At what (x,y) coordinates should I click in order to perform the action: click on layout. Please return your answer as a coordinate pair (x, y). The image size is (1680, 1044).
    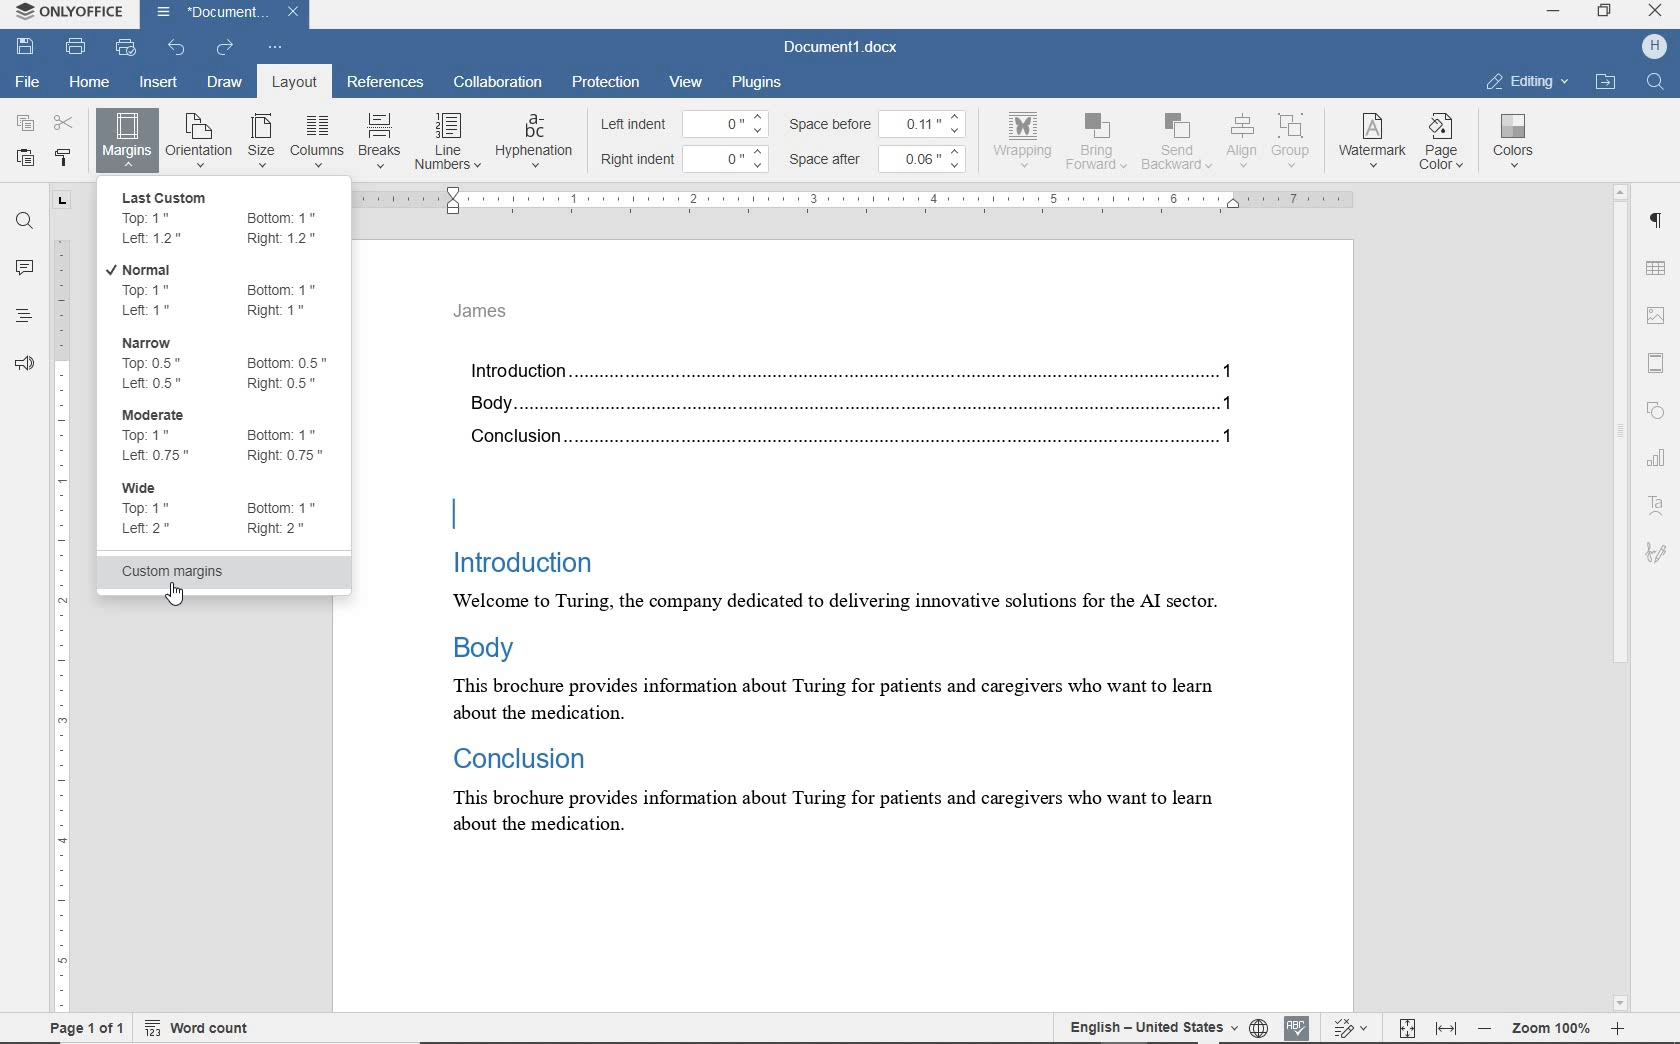
    Looking at the image, I should click on (290, 82).